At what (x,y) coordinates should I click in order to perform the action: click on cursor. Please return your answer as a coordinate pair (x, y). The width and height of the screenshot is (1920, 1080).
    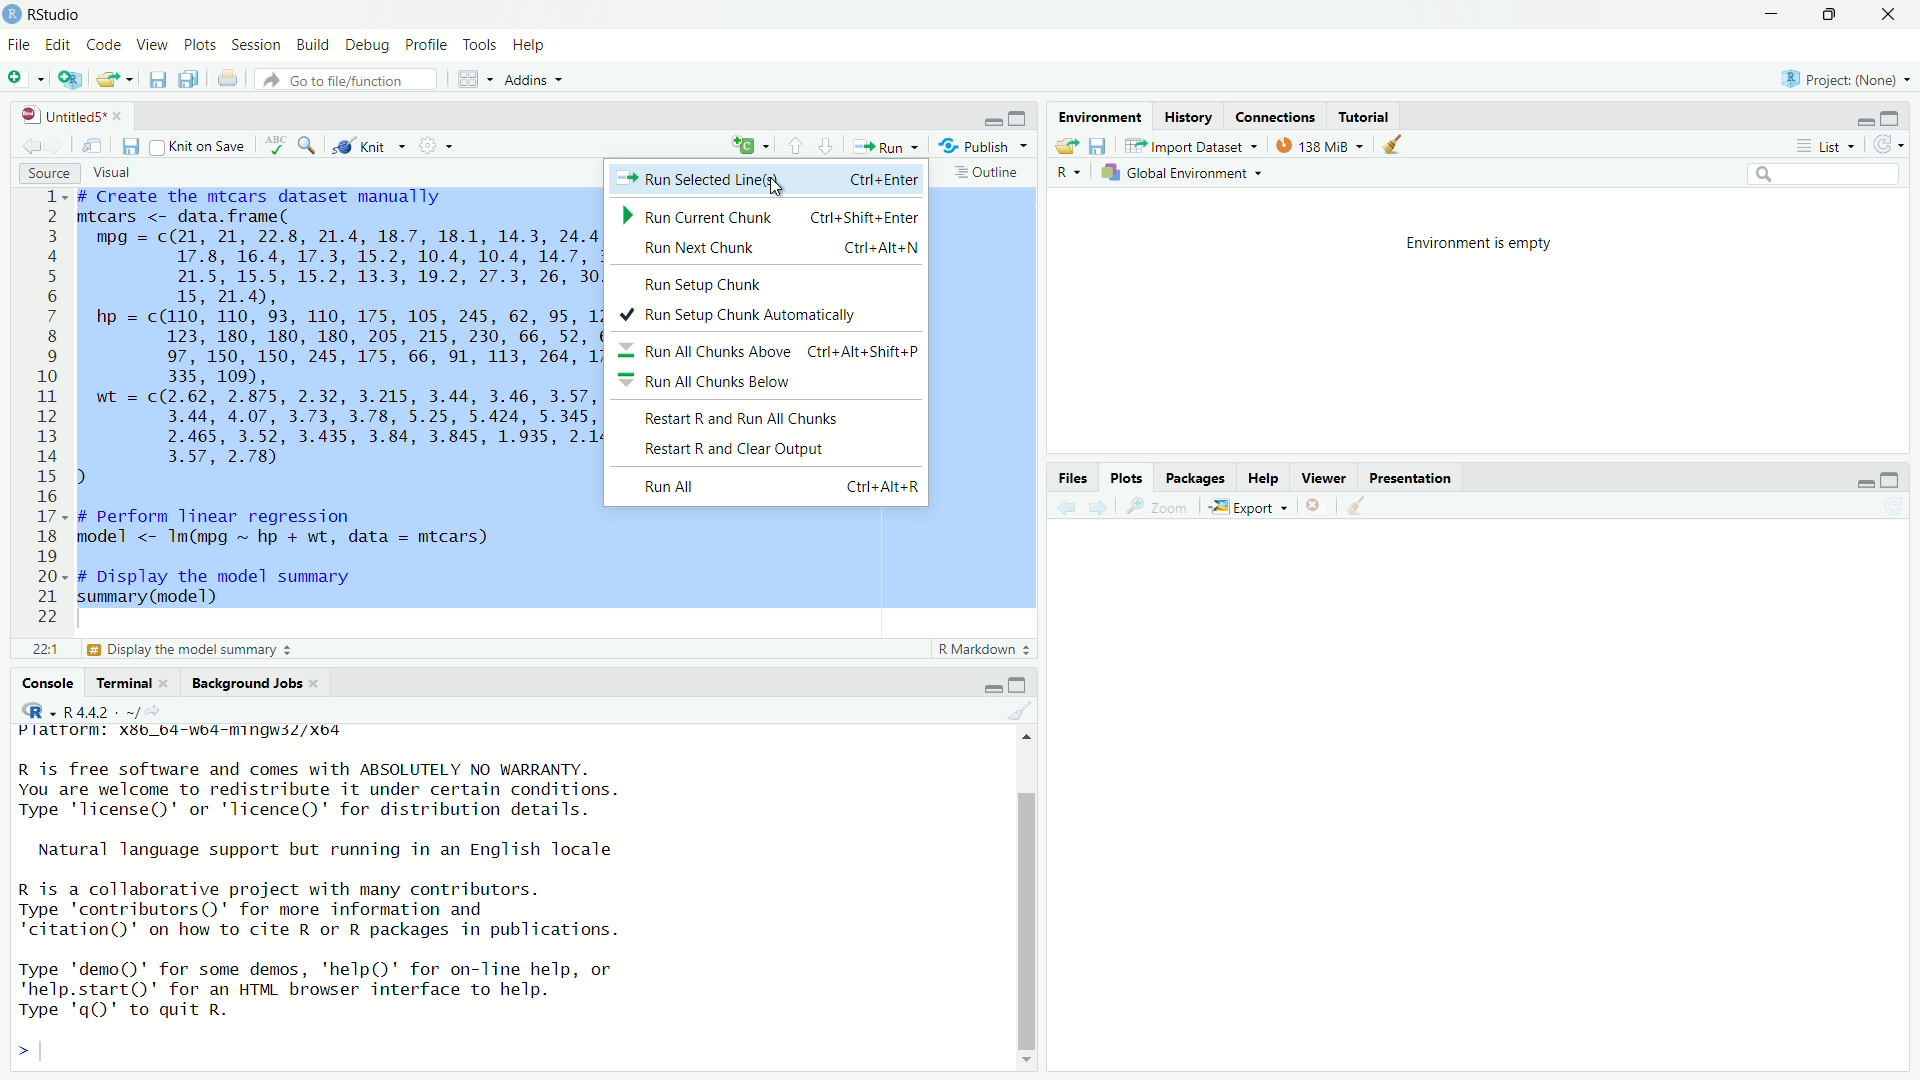
    Looking at the image, I should click on (773, 188).